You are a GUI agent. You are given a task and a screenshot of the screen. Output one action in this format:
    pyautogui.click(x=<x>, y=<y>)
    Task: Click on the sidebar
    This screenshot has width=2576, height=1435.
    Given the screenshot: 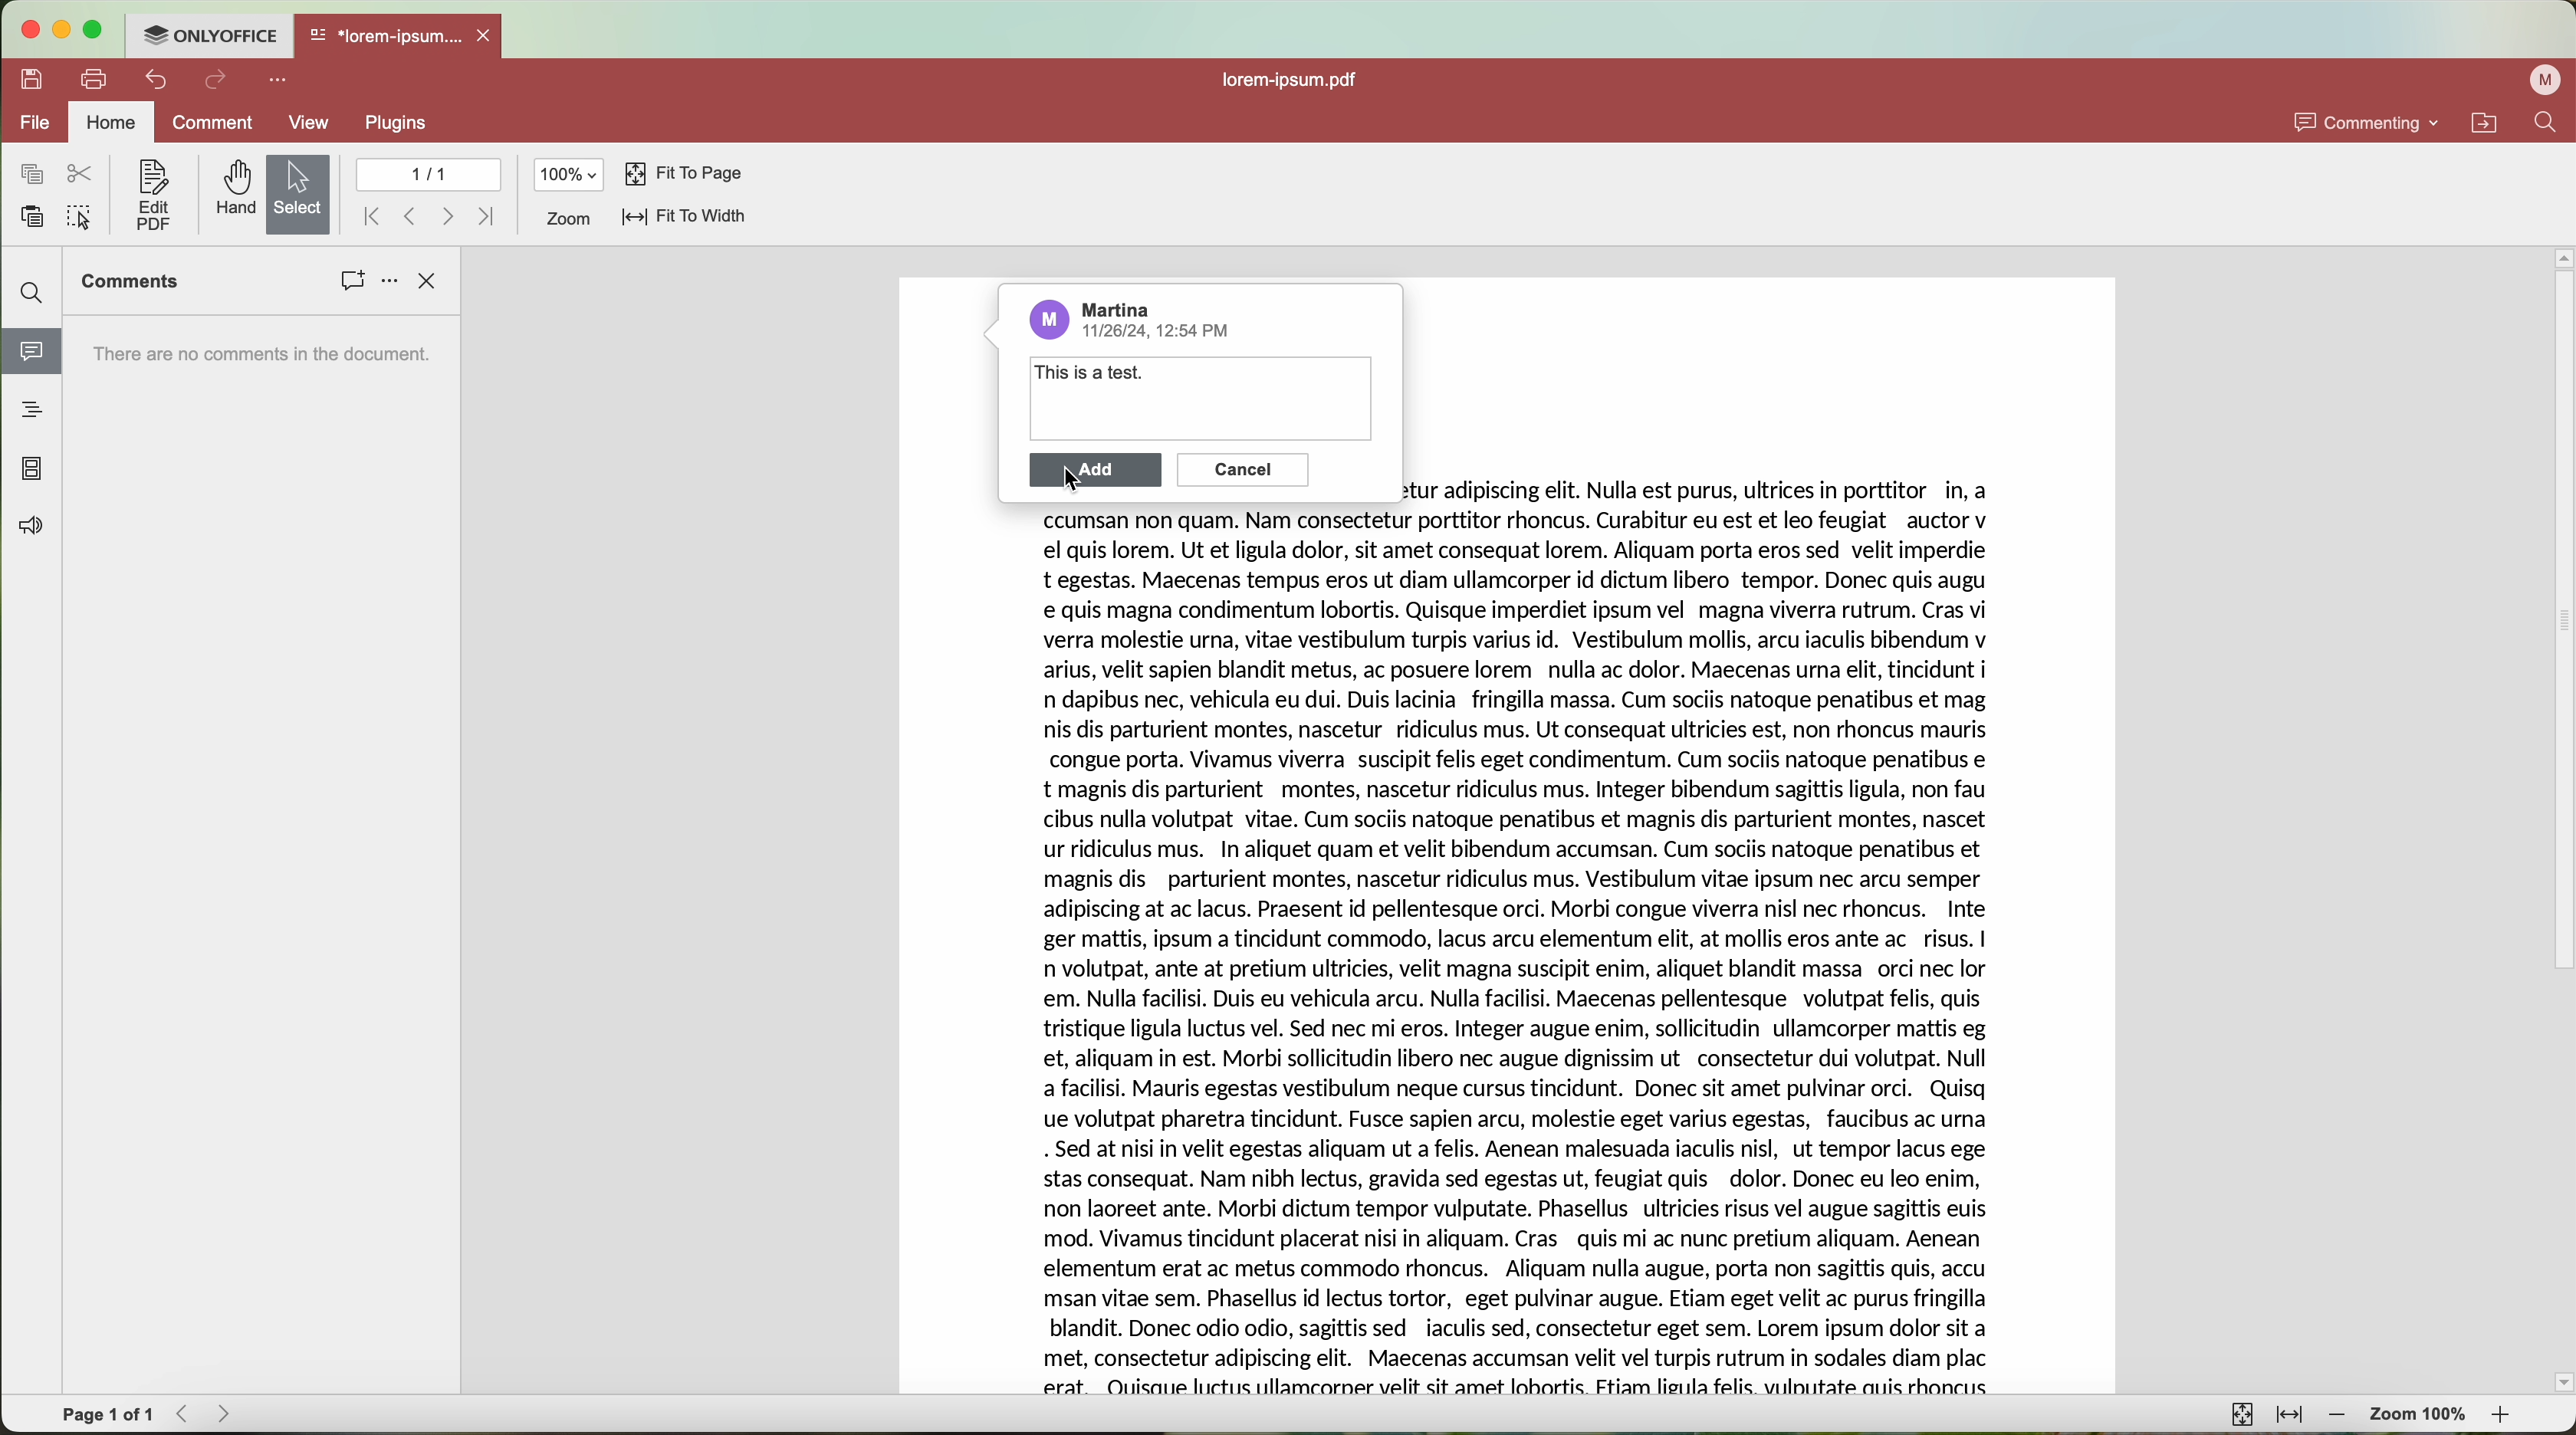 What is the action you would take?
    pyautogui.click(x=261, y=855)
    